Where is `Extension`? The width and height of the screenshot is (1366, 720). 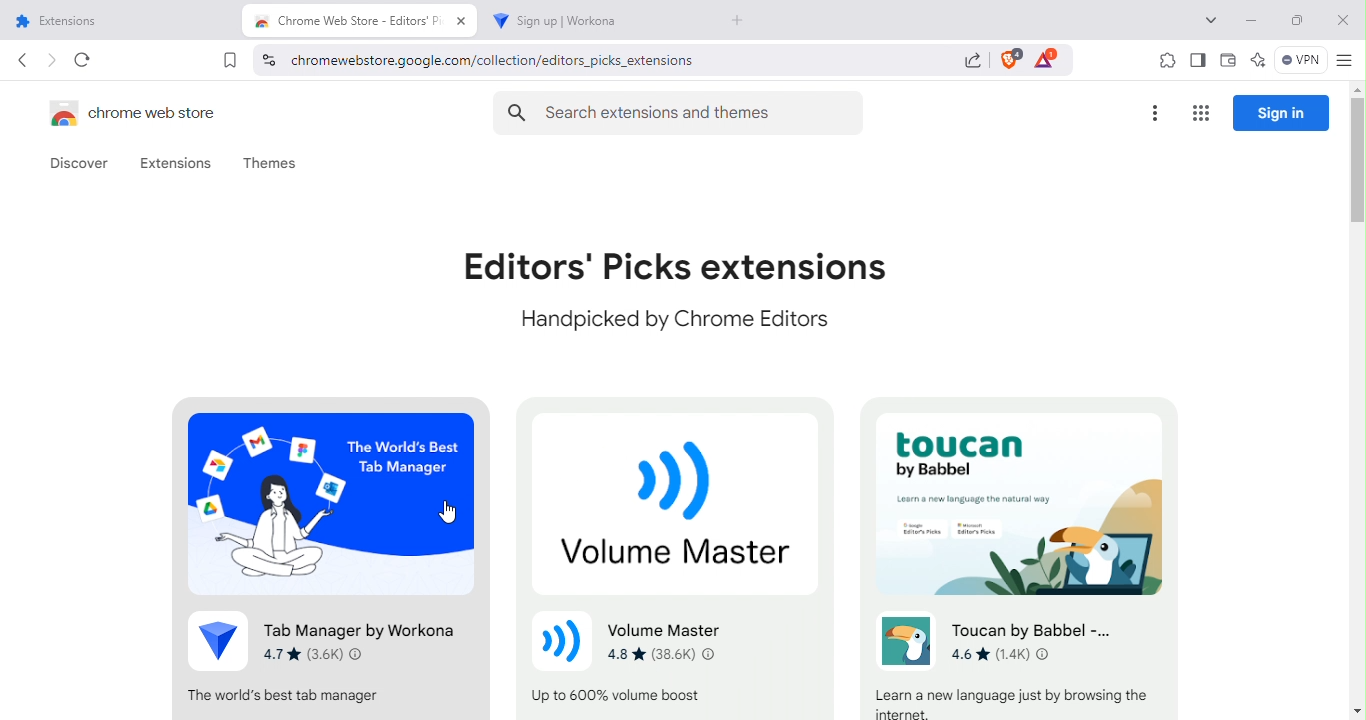 Extension is located at coordinates (1013, 557).